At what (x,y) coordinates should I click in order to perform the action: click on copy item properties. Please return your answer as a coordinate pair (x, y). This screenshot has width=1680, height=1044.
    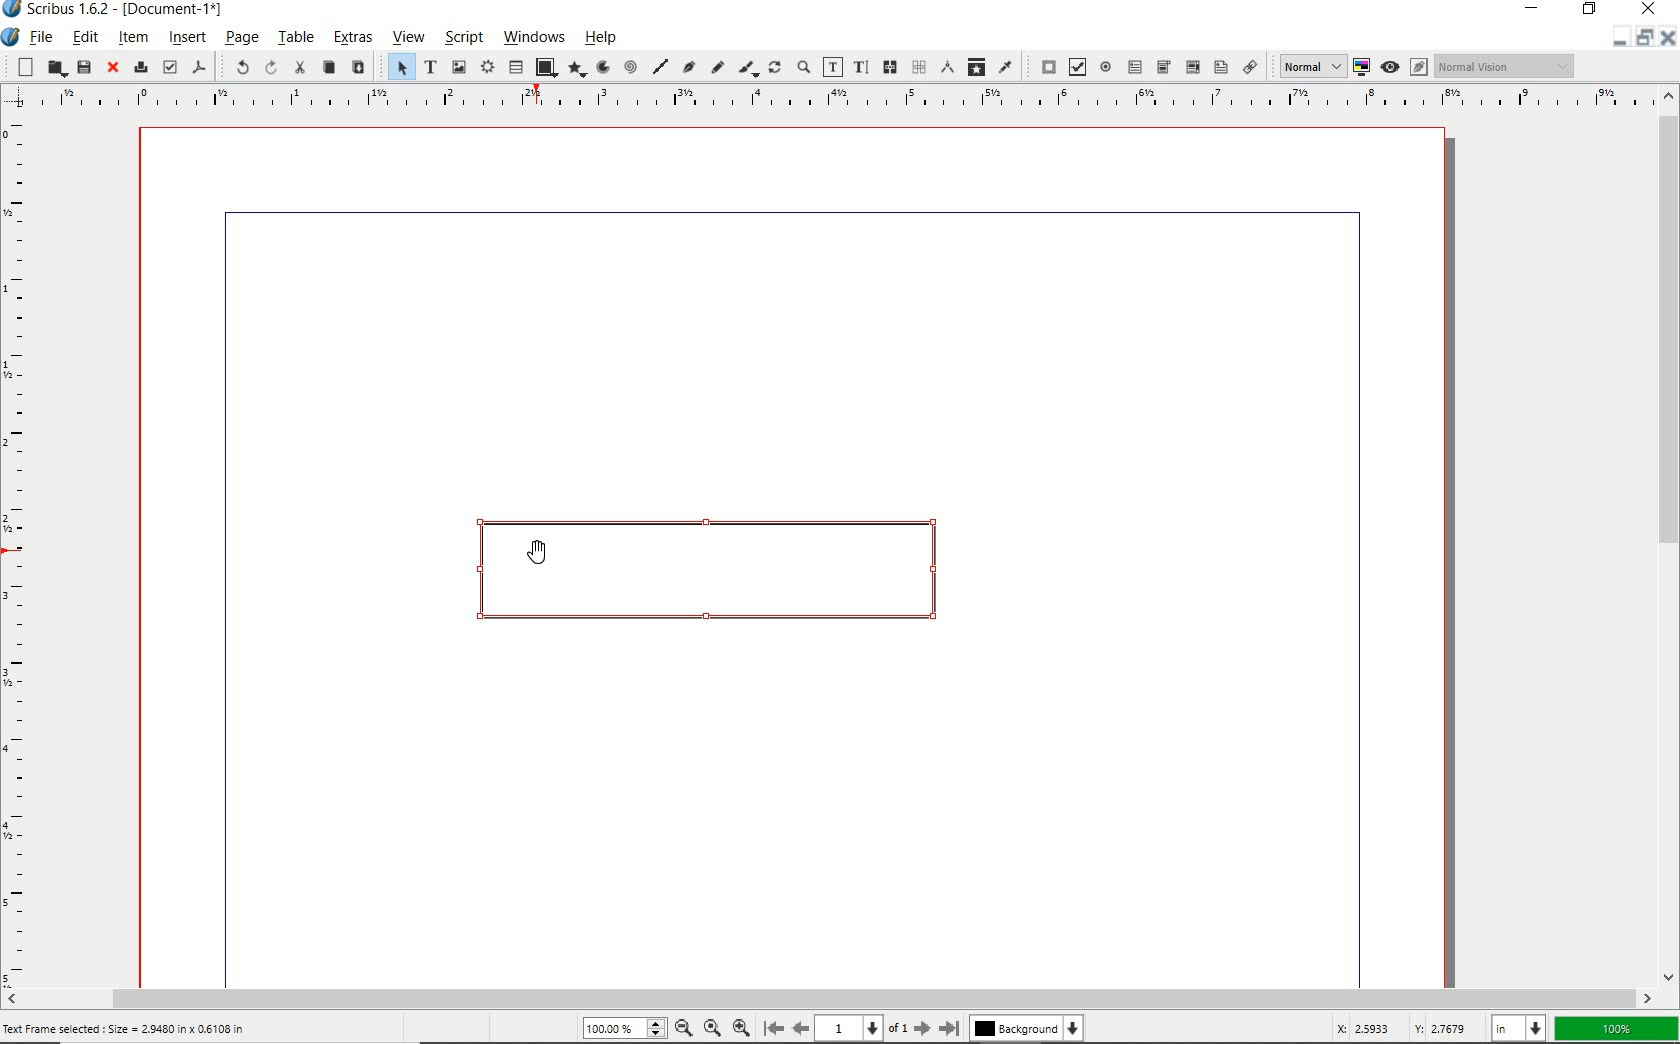
    Looking at the image, I should click on (976, 66).